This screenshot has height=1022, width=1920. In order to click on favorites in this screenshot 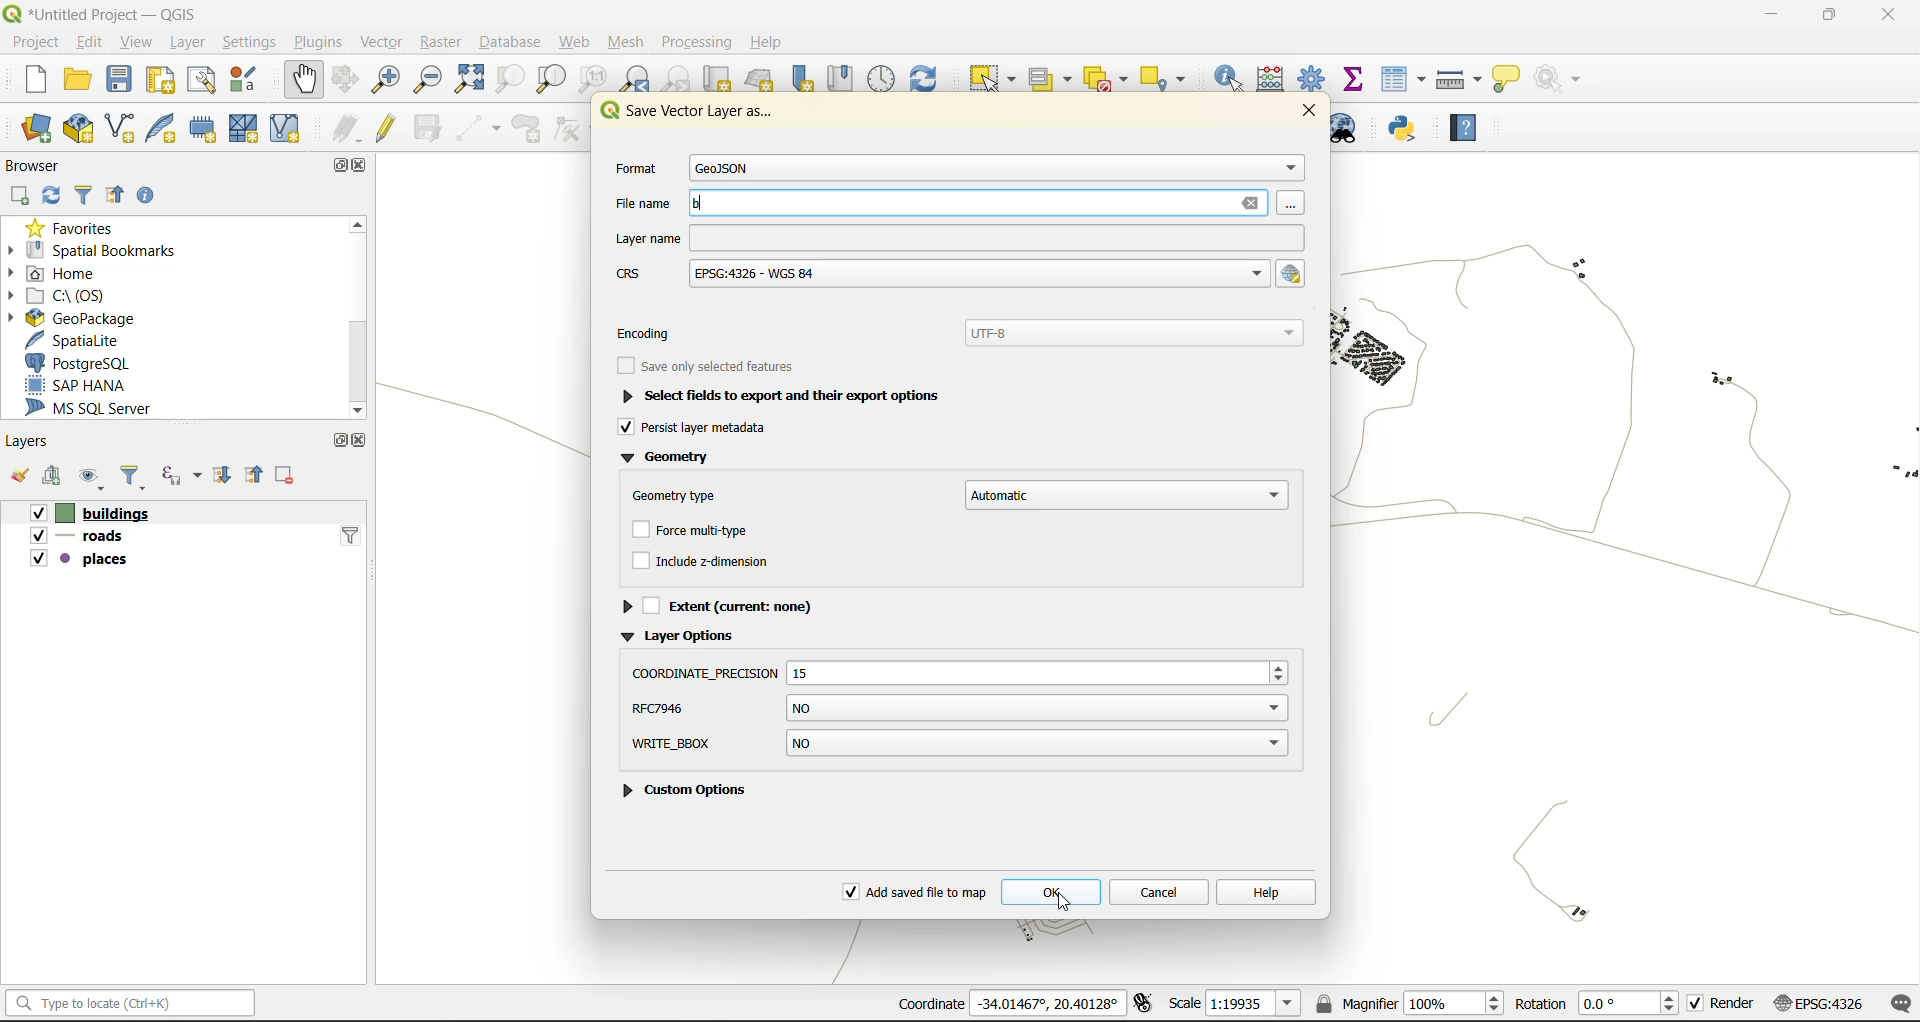, I will do `click(82, 228)`.